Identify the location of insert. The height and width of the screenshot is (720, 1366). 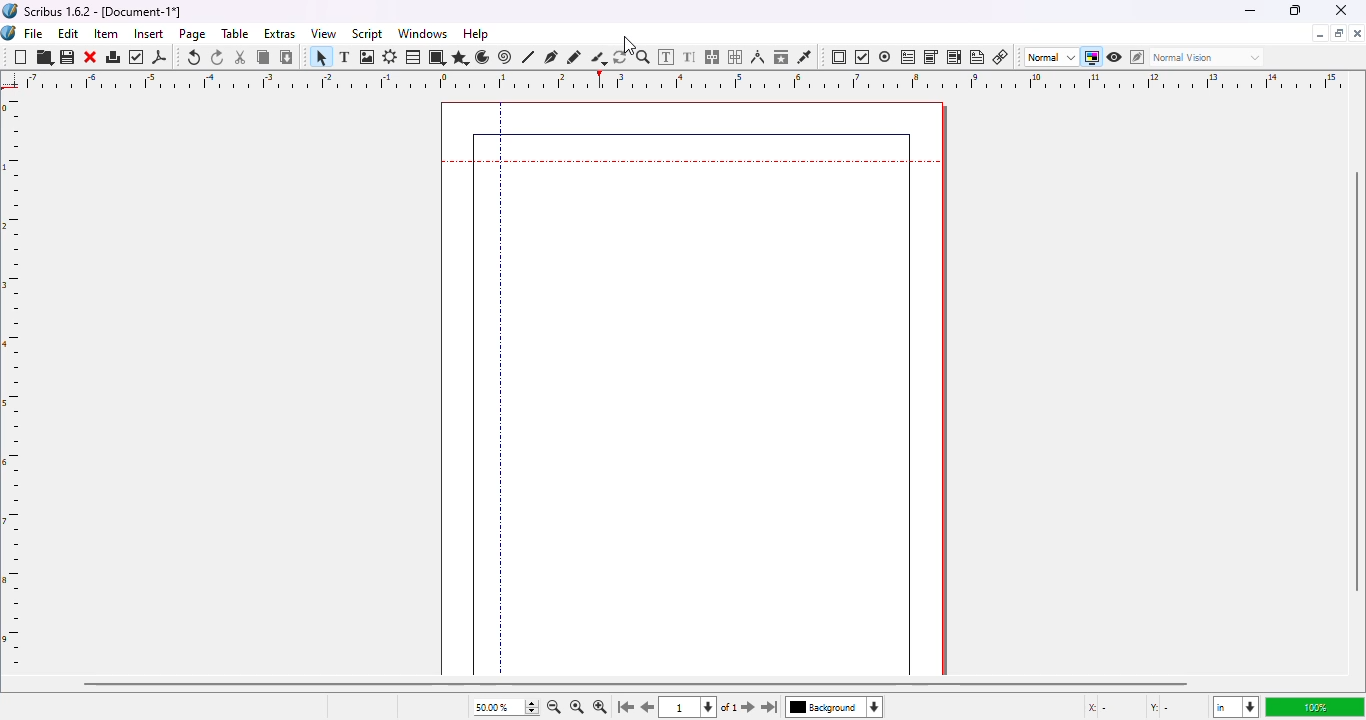
(149, 33).